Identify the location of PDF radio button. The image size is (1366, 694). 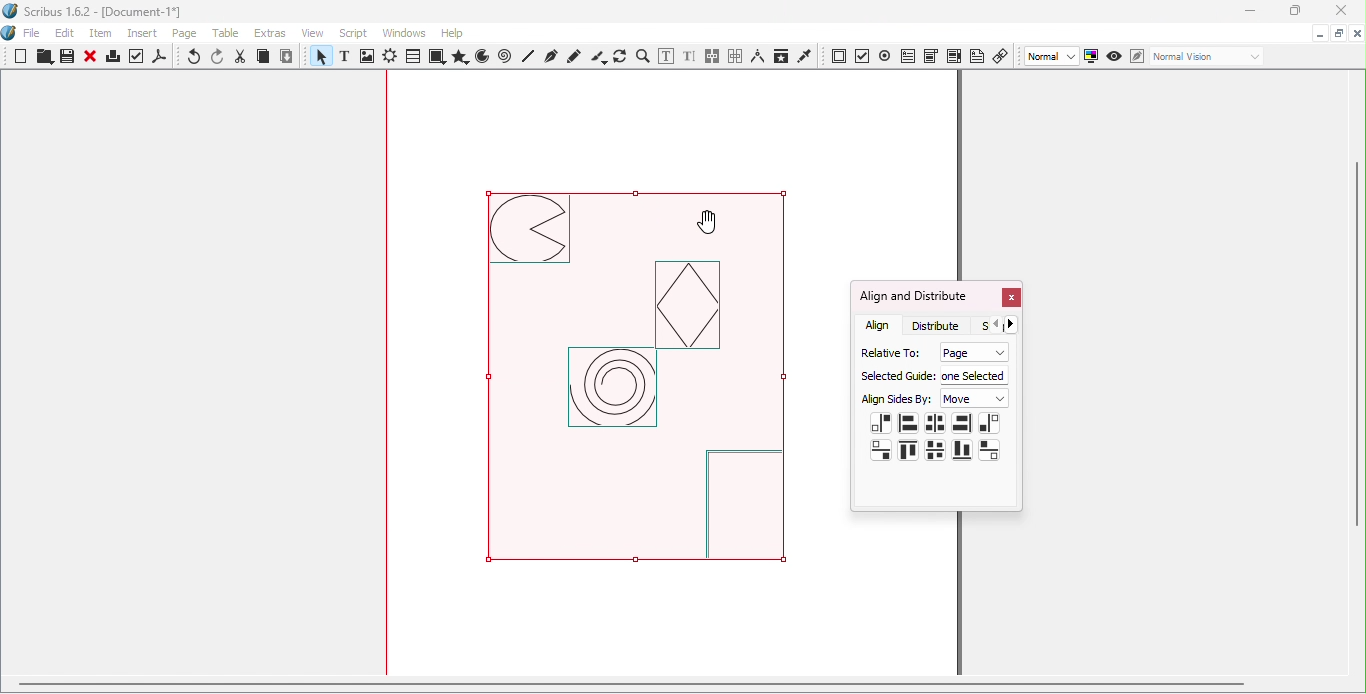
(885, 55).